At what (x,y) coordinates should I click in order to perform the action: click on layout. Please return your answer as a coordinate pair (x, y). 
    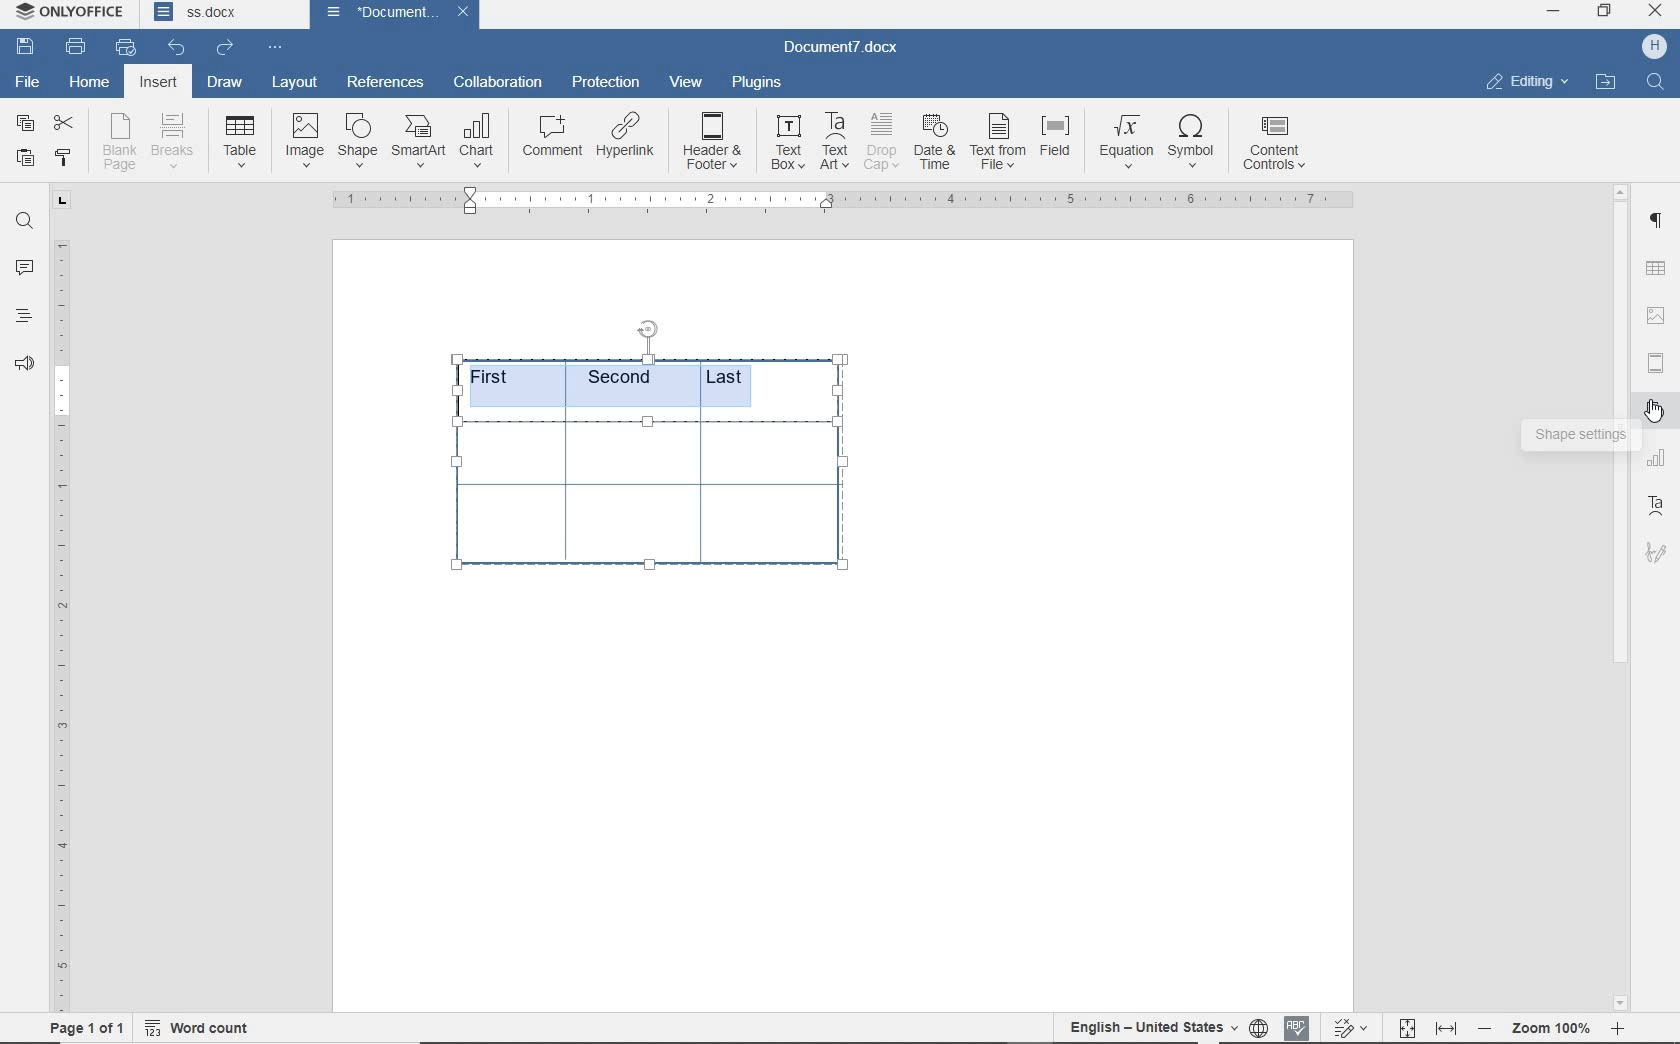
    Looking at the image, I should click on (298, 82).